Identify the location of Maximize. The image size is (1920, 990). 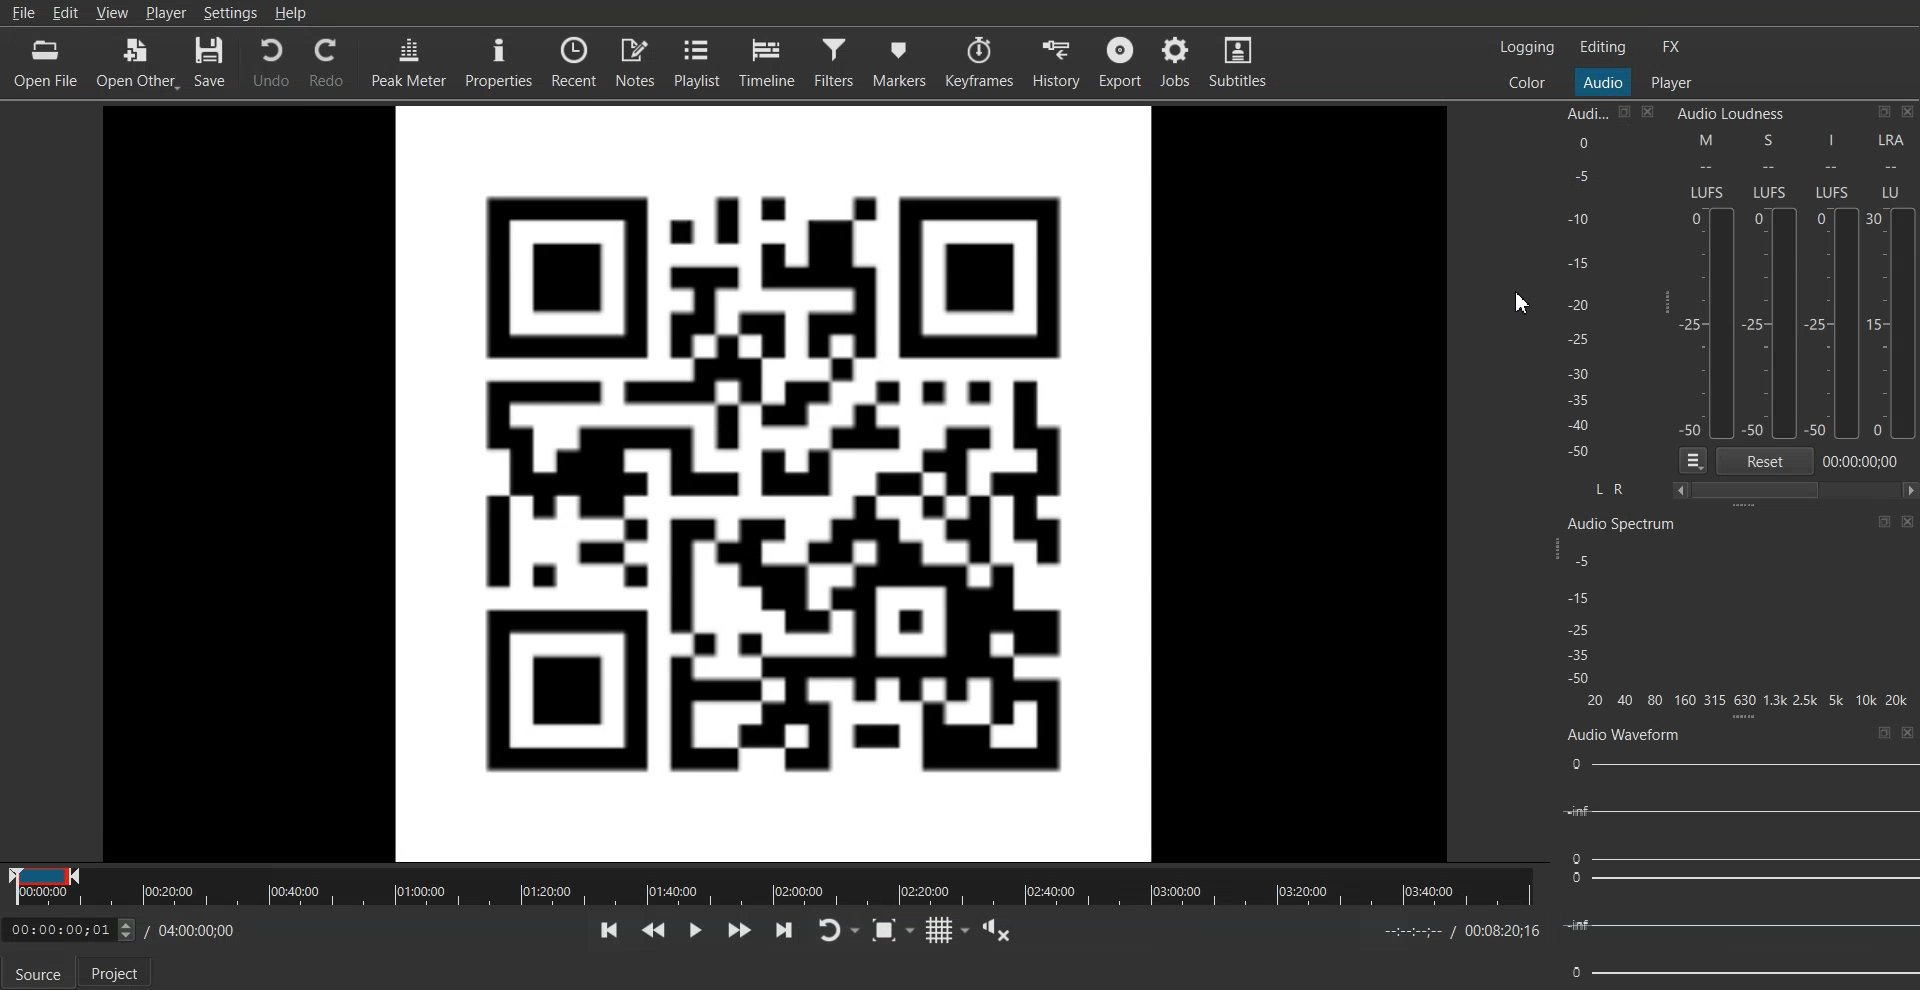
(1885, 112).